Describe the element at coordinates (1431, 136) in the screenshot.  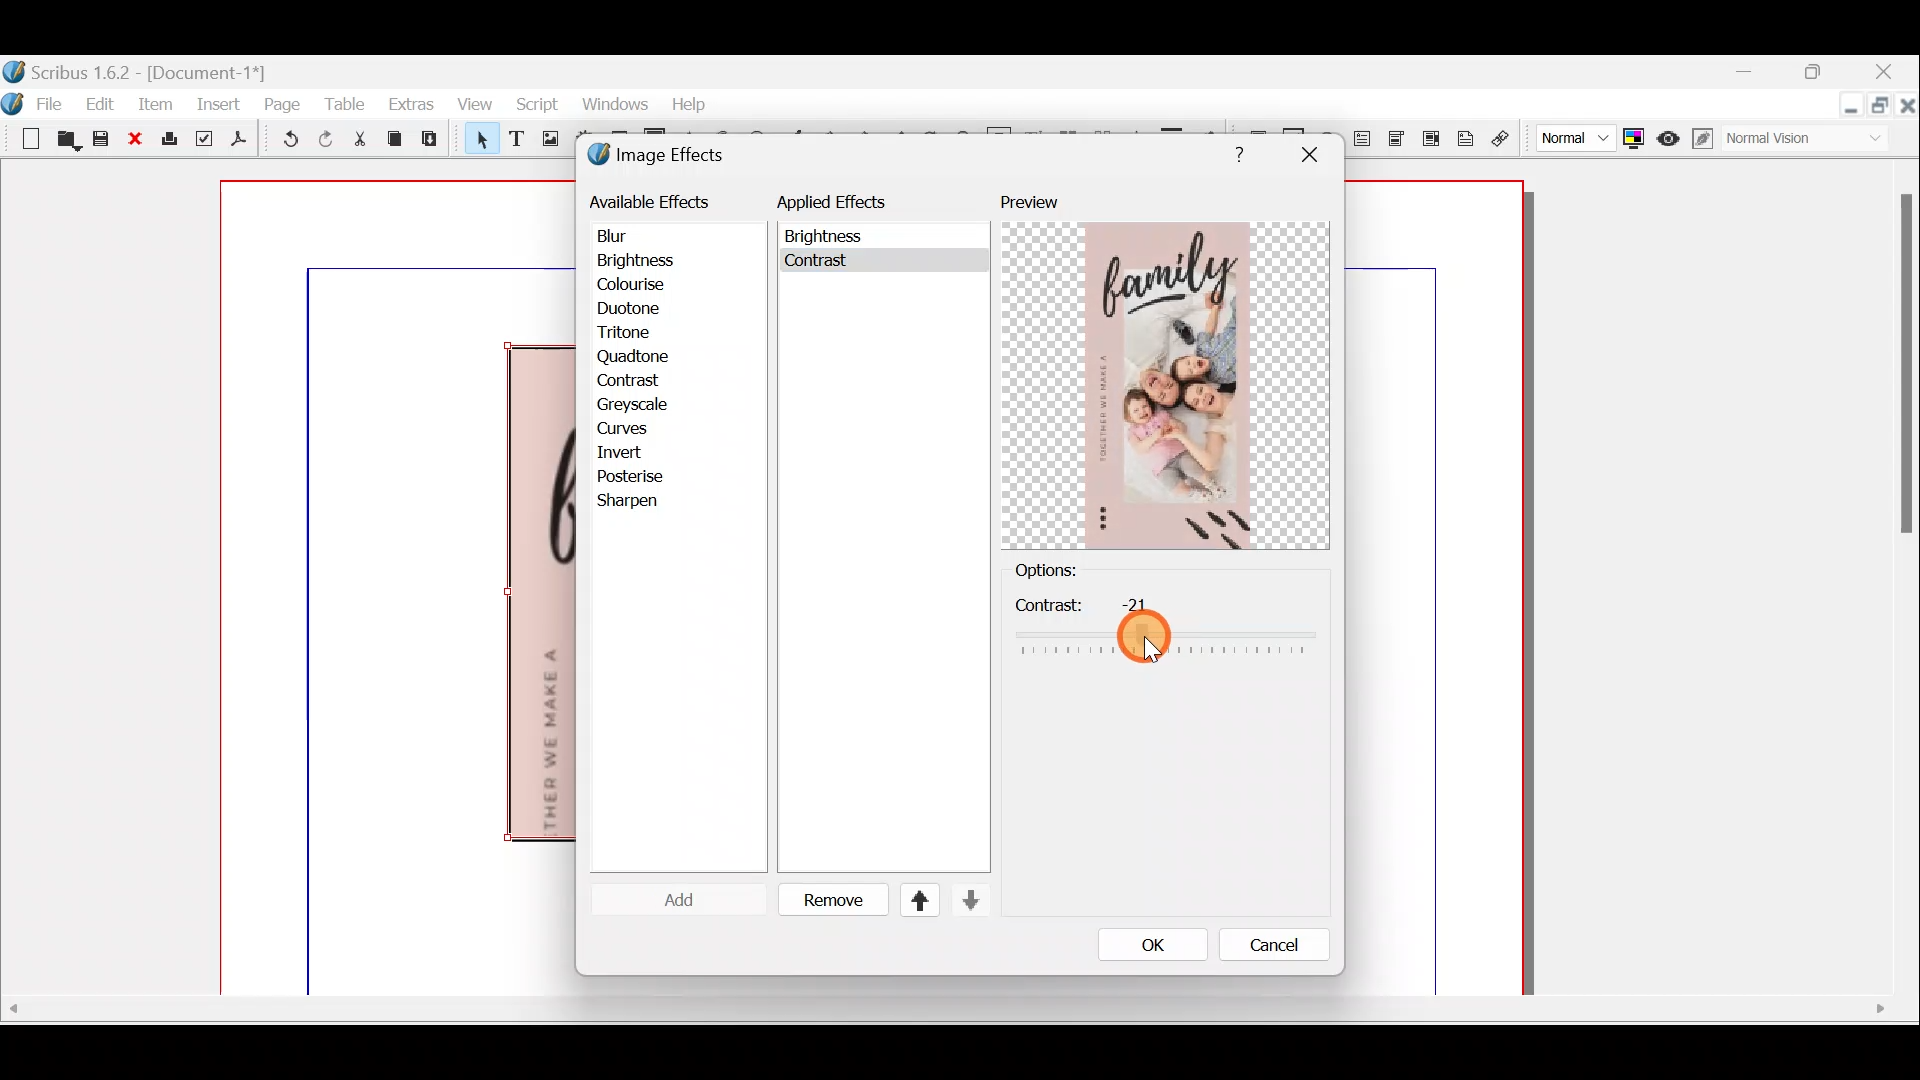
I see `PDF List box` at that location.